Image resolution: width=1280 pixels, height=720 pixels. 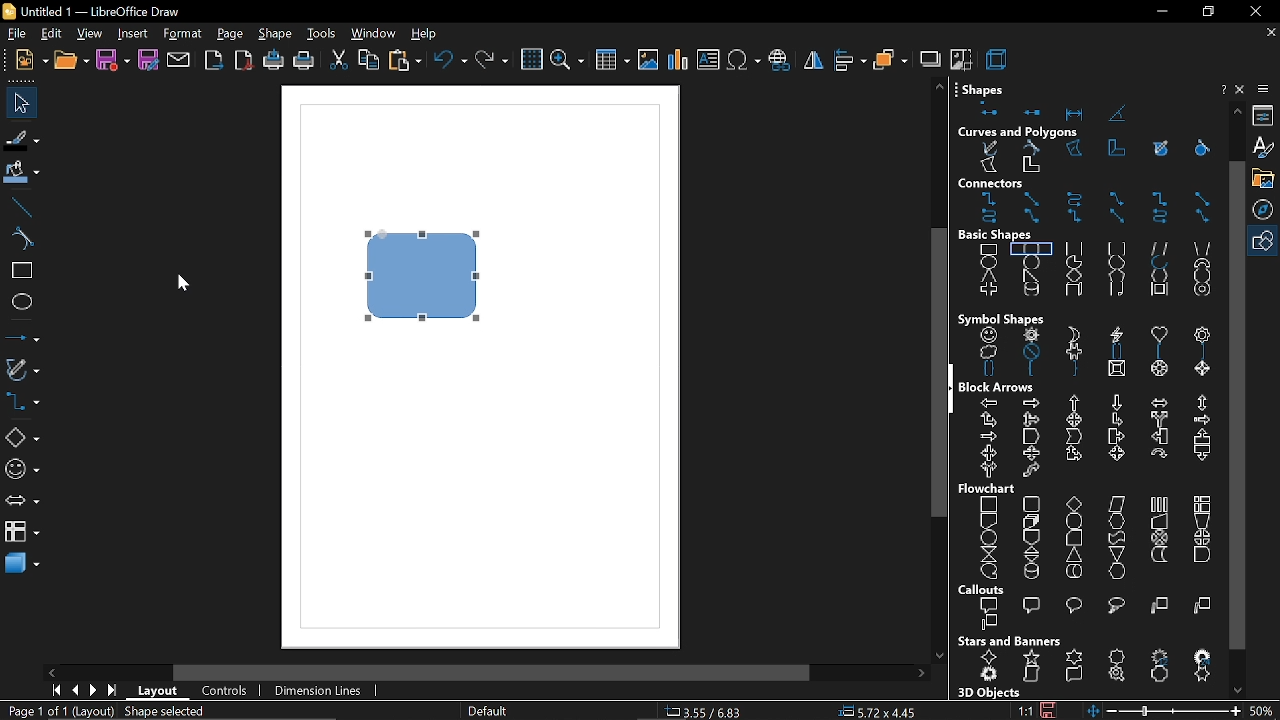 What do you see at coordinates (1241, 689) in the screenshot?
I see `move down` at bounding box center [1241, 689].